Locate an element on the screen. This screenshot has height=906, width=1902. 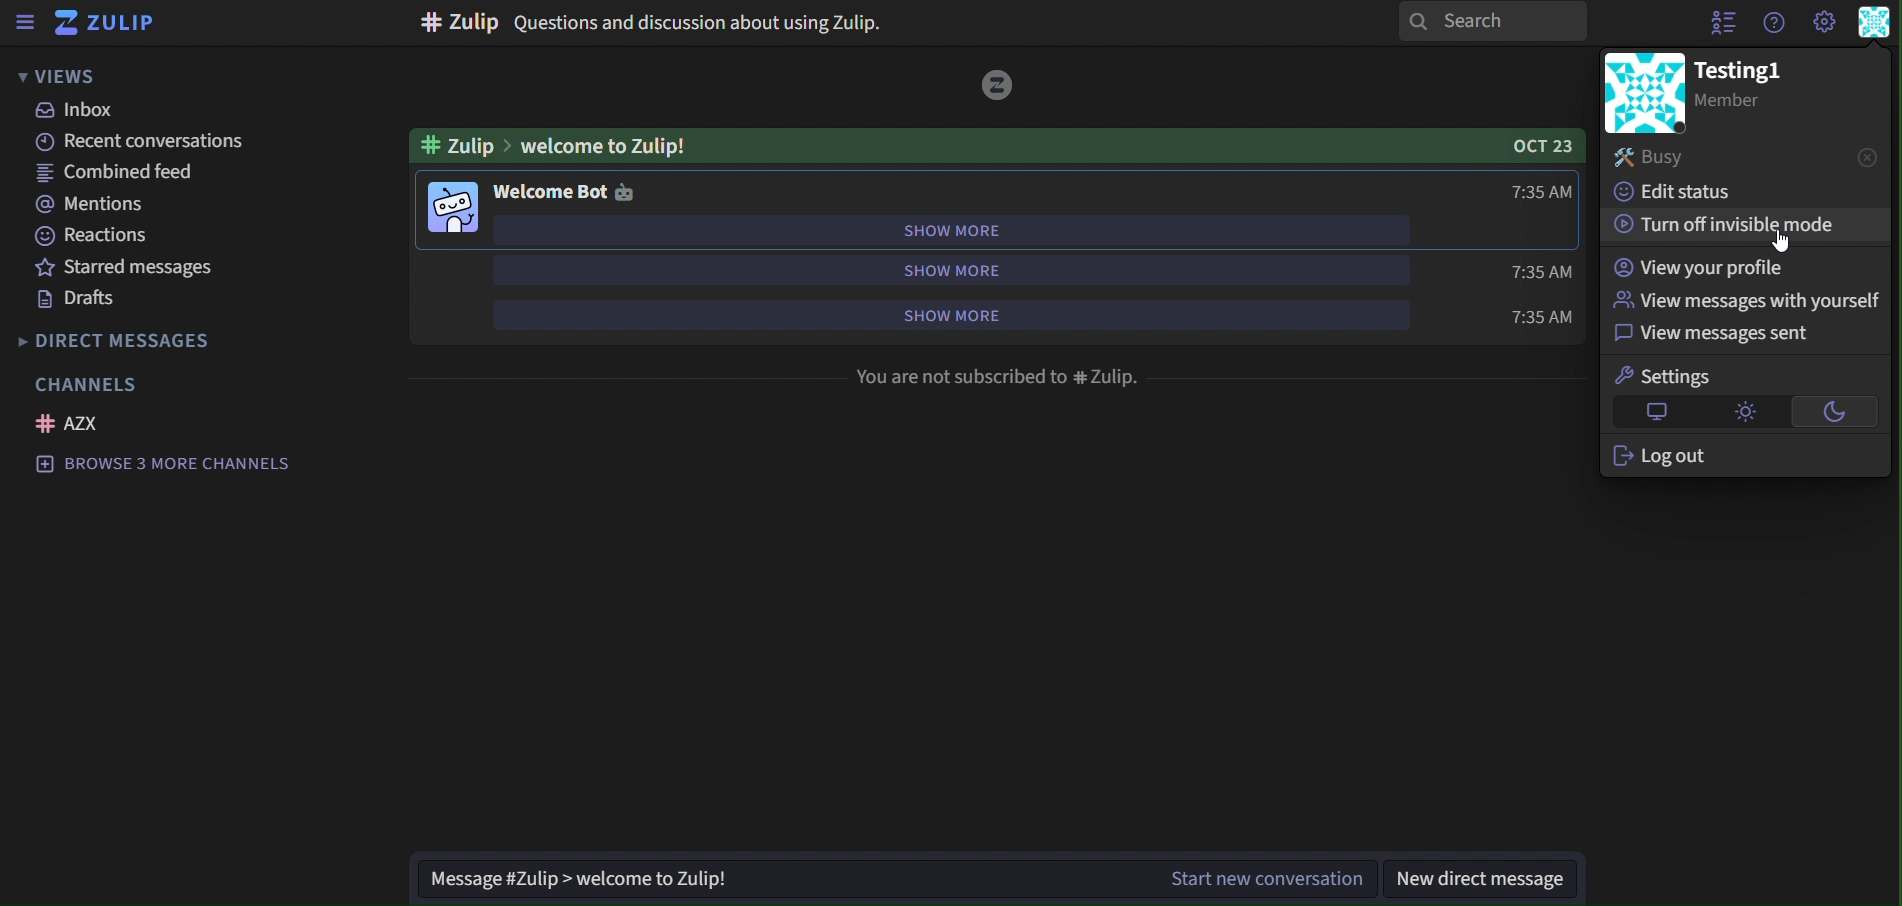
time is located at coordinates (1541, 193).